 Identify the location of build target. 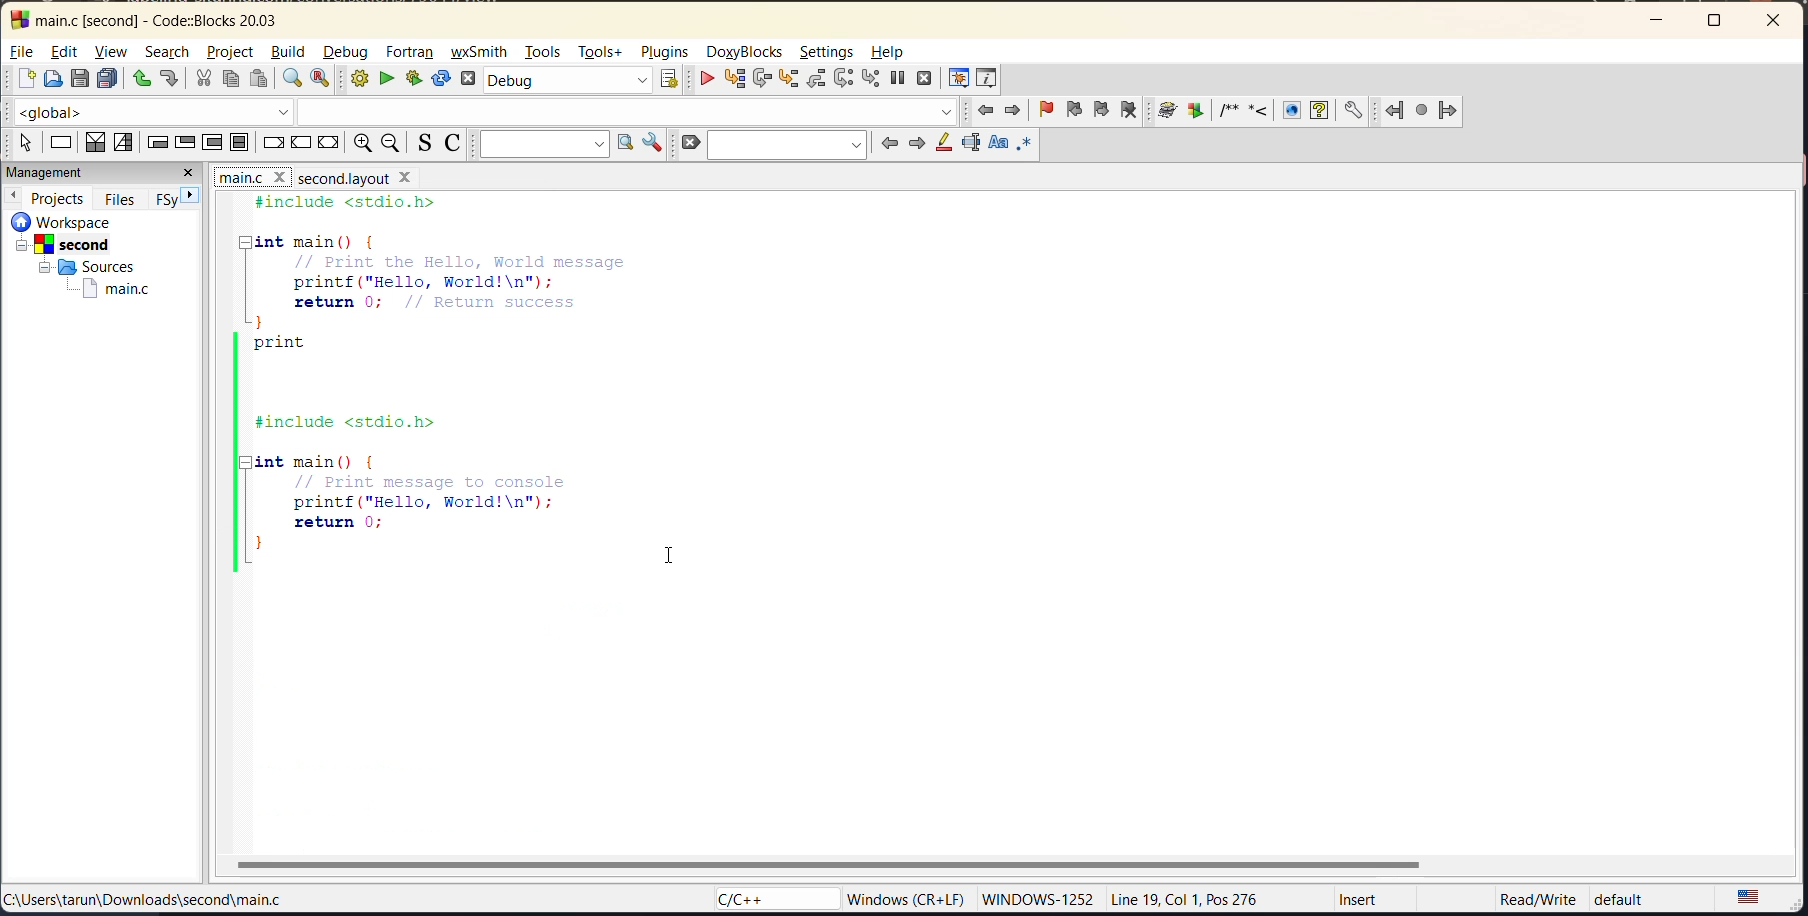
(569, 80).